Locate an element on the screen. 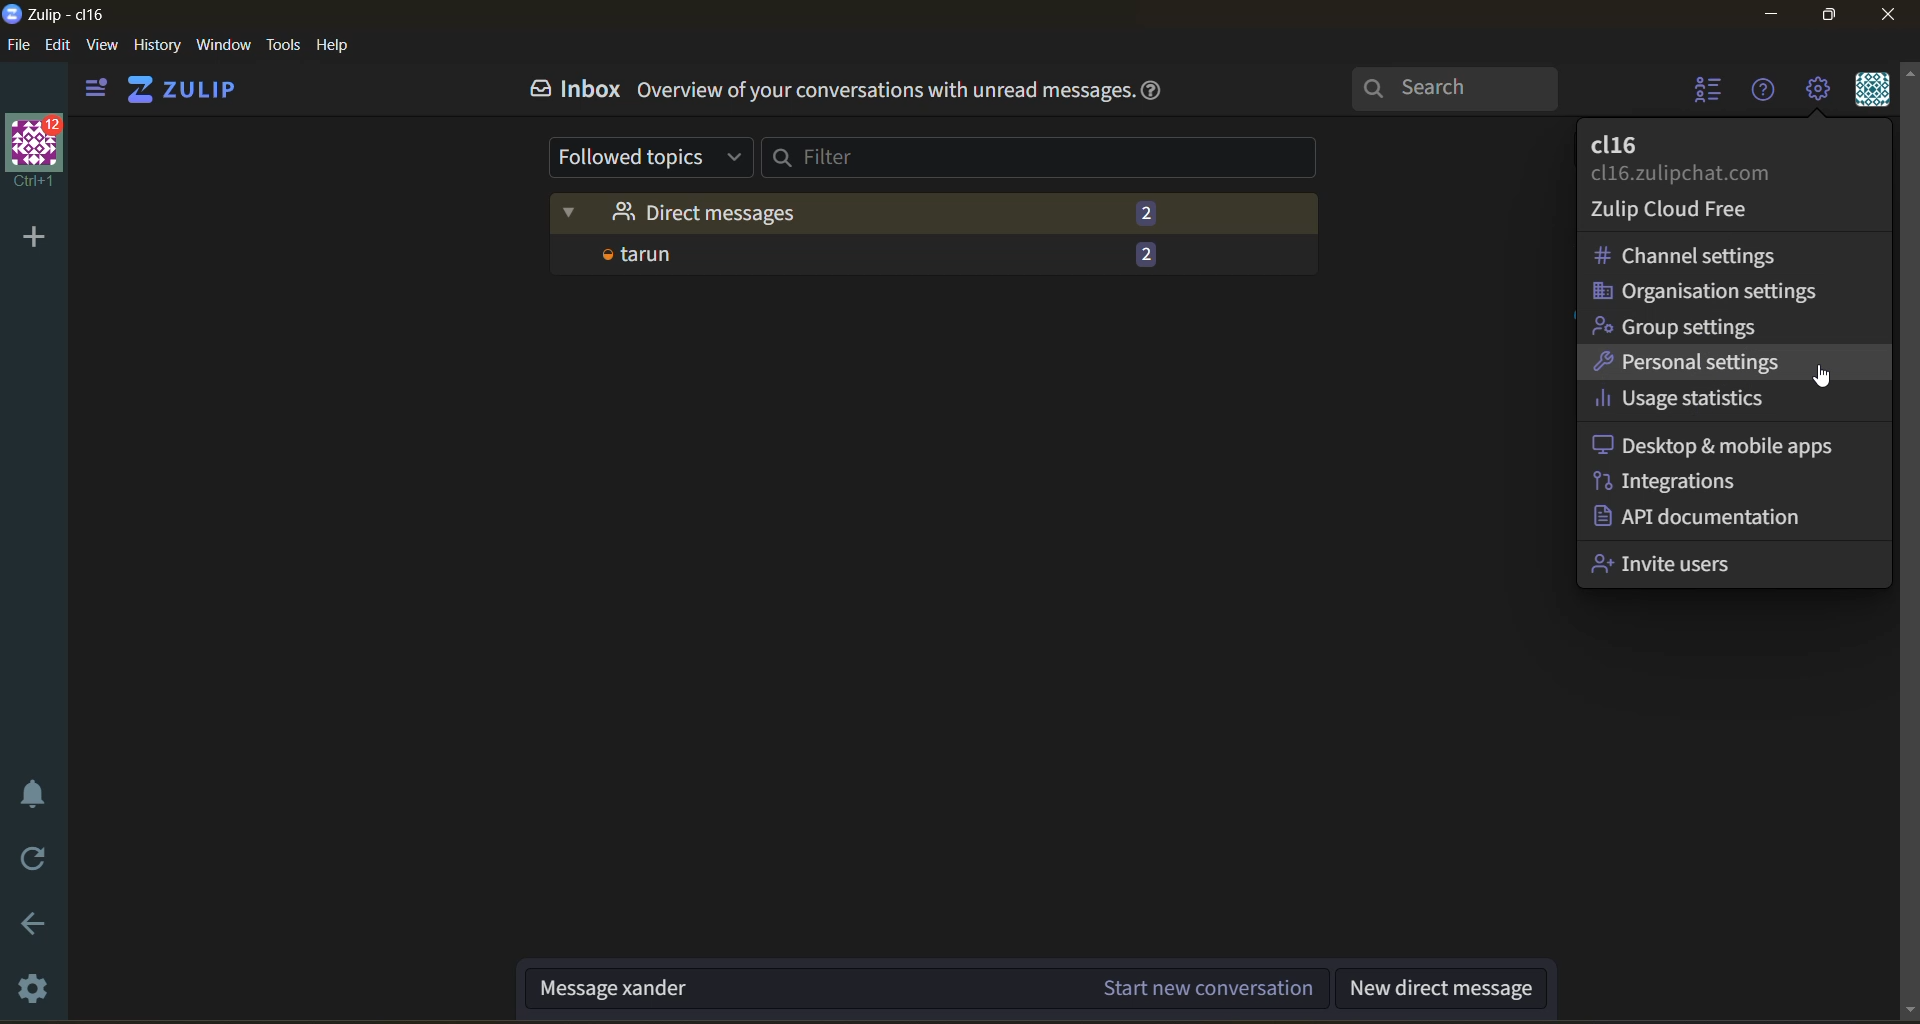 This screenshot has height=1024, width=1920. go back is located at coordinates (35, 931).